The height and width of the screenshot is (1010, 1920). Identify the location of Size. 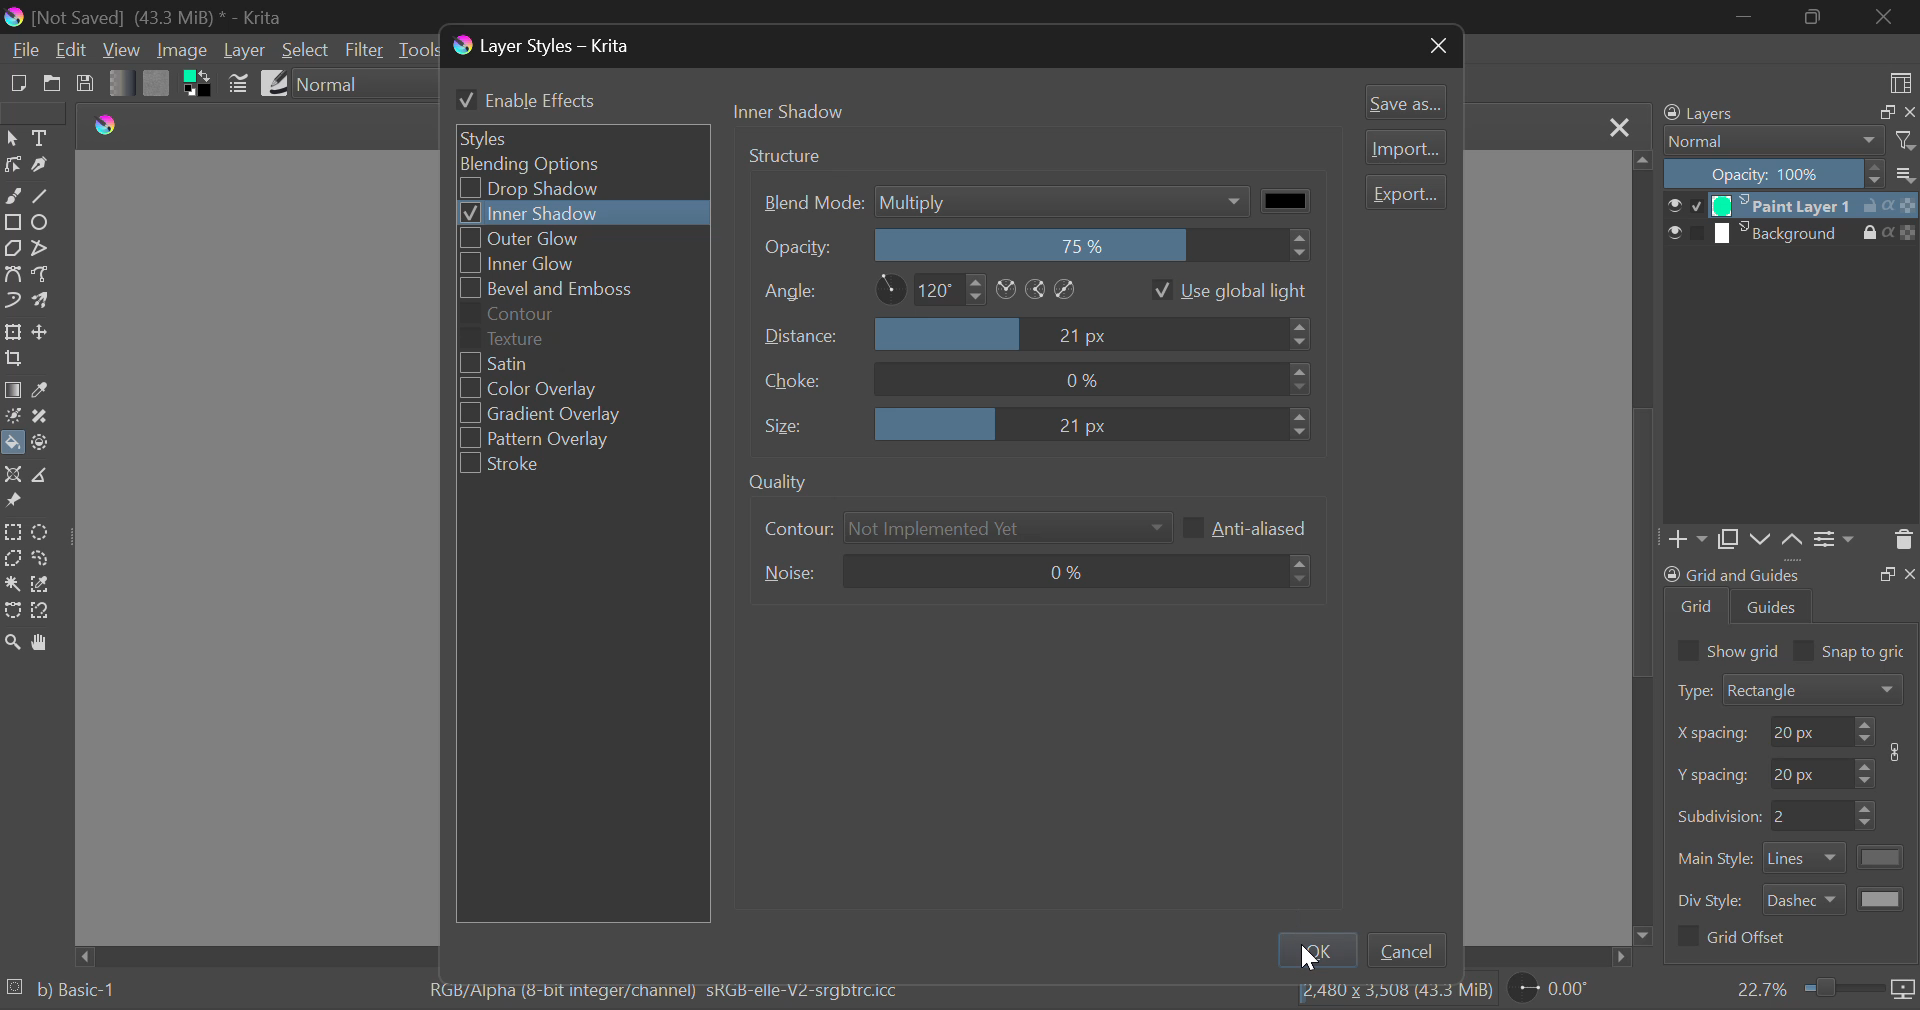
(1034, 429).